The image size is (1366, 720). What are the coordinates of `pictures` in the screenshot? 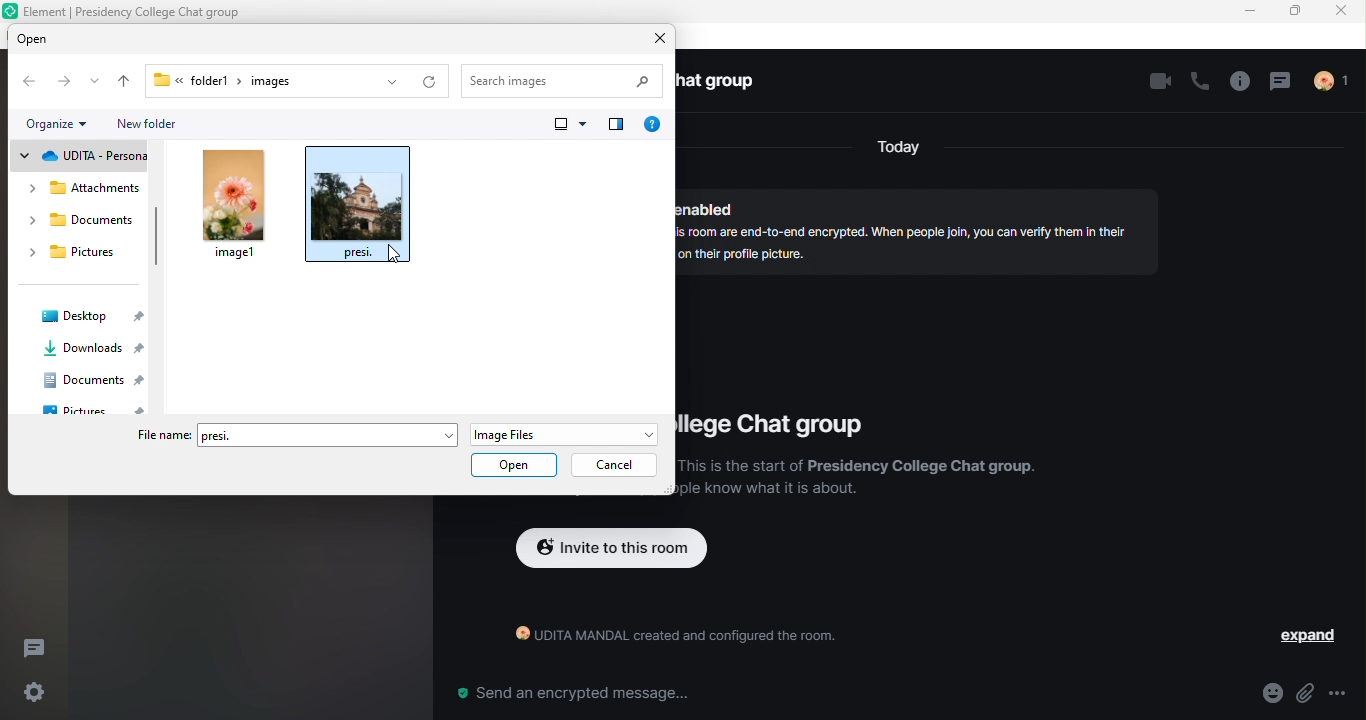 It's located at (98, 407).